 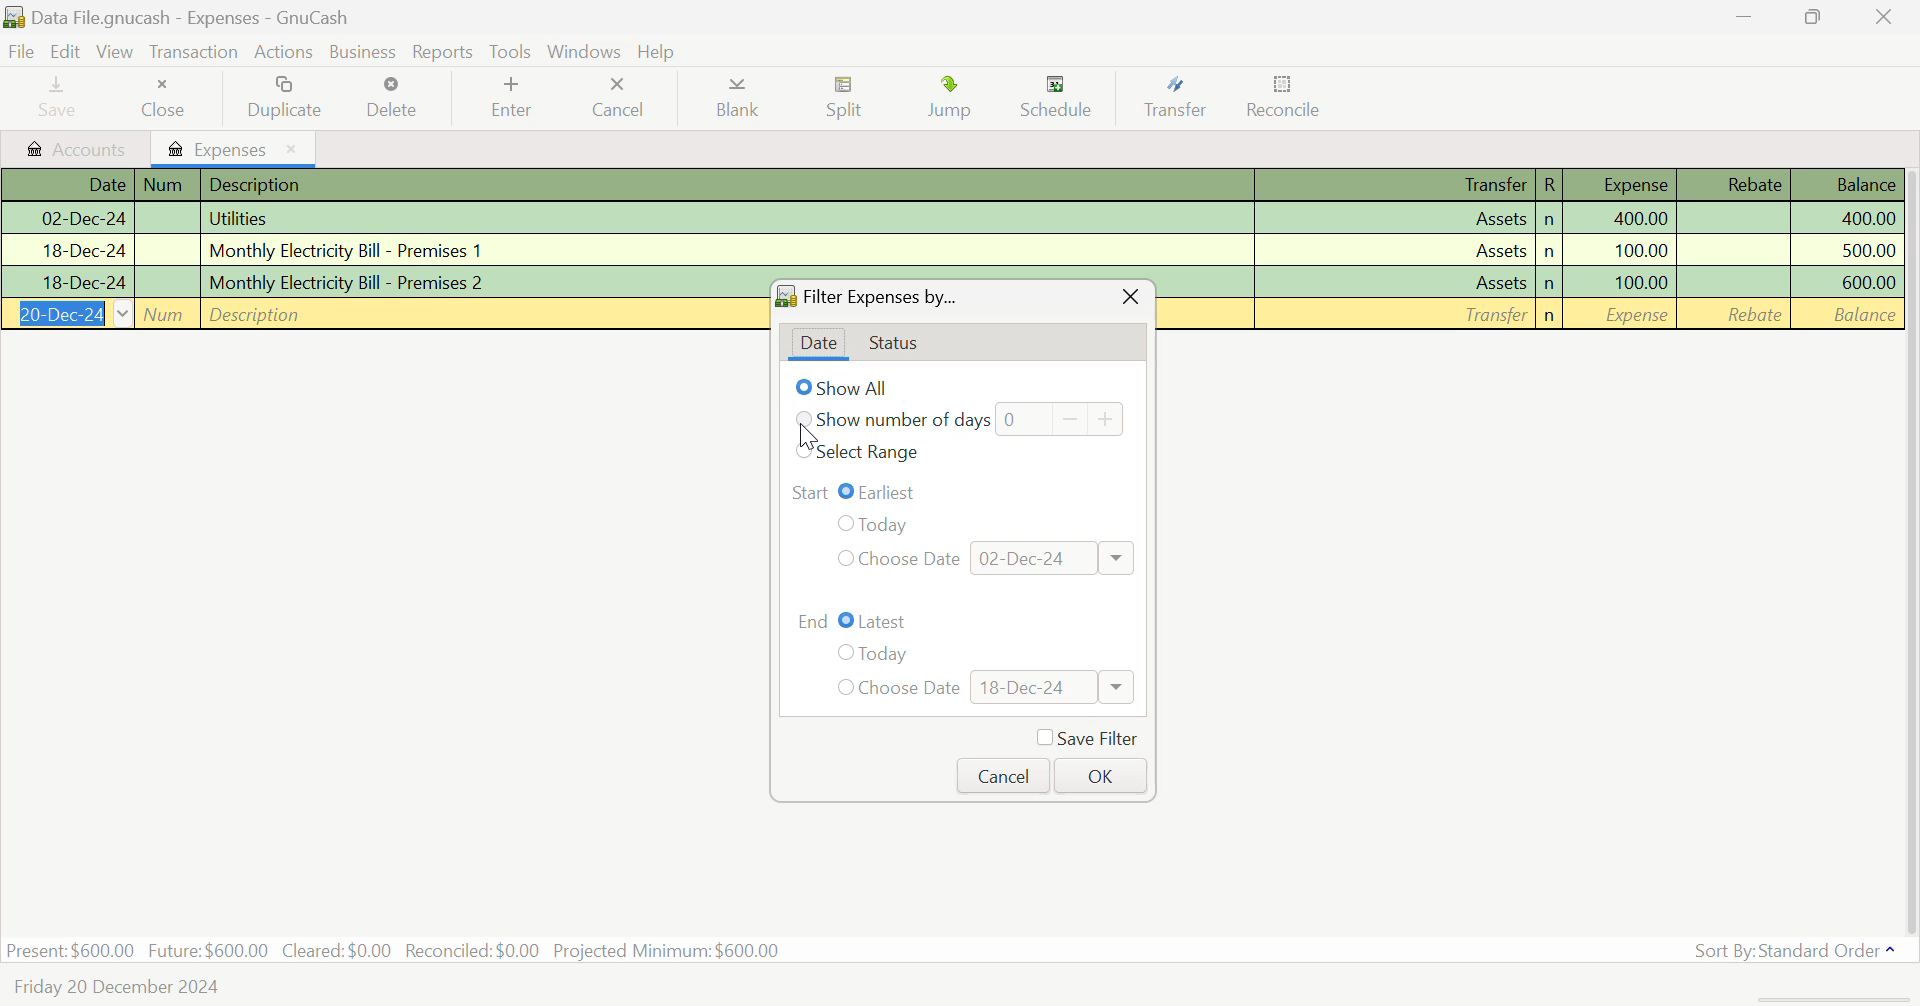 I want to click on Edit, so click(x=66, y=52).